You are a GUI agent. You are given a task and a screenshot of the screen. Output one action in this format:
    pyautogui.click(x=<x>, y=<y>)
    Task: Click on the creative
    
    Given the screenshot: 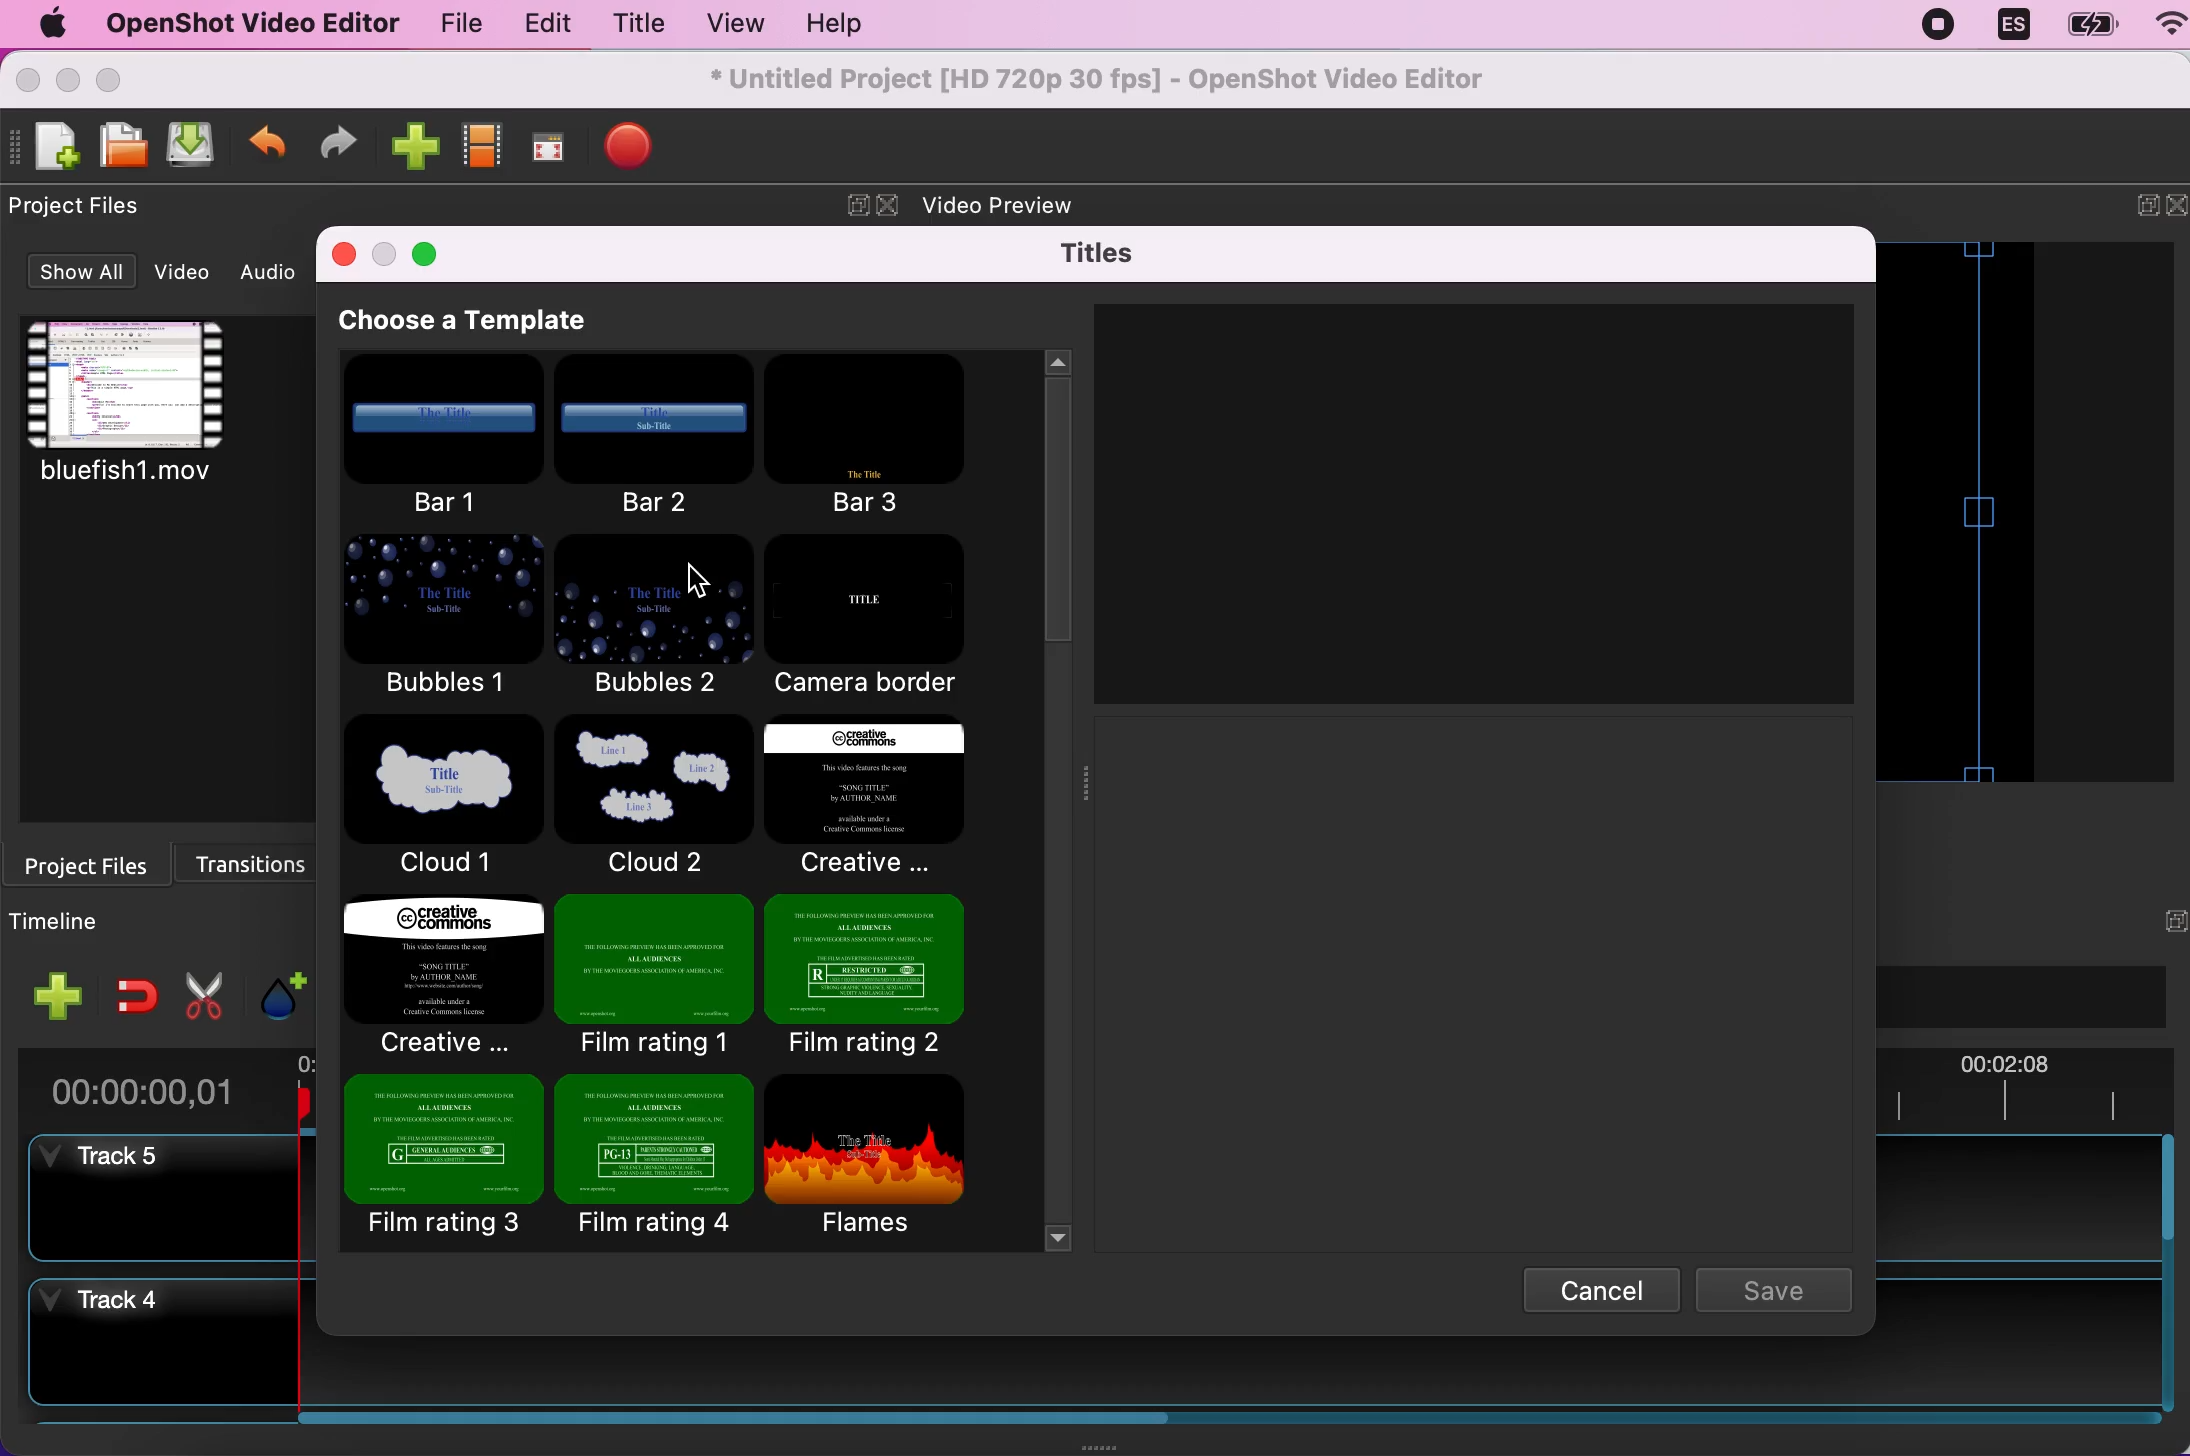 What is the action you would take?
    pyautogui.click(x=862, y=798)
    